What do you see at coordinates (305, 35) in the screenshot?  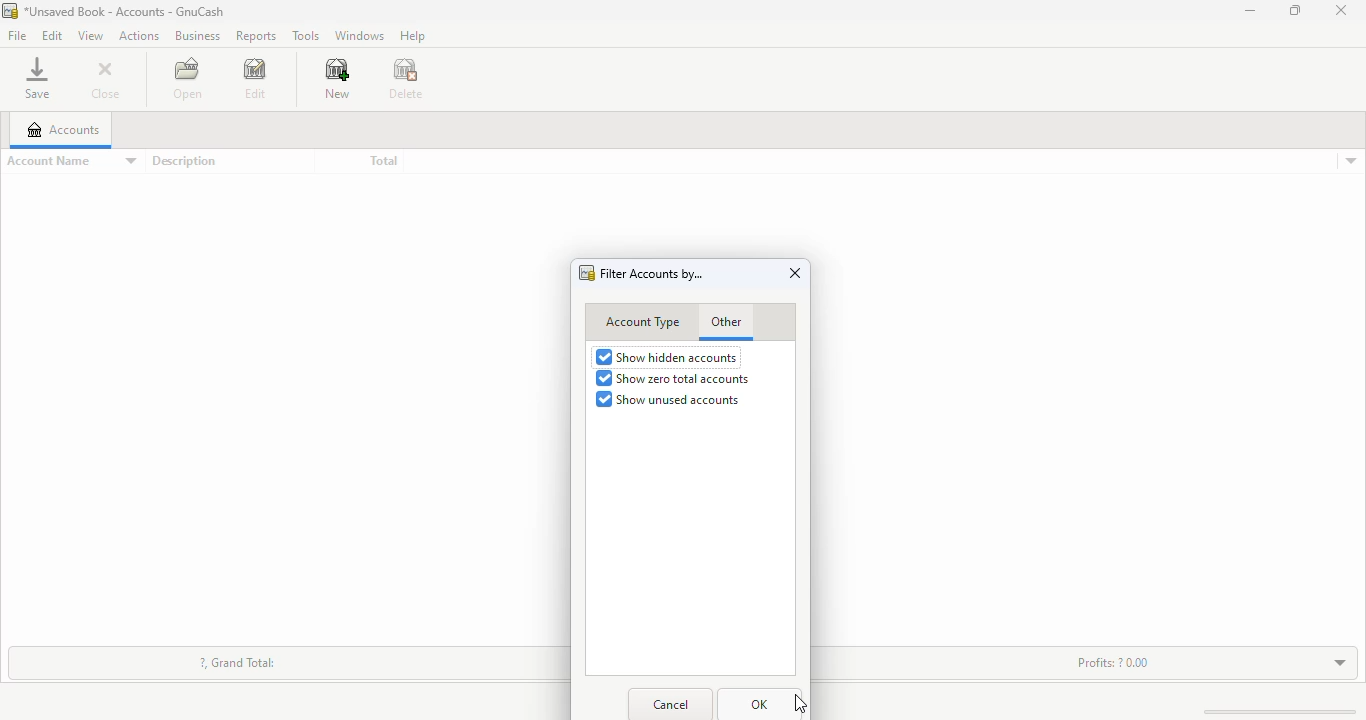 I see `tools` at bounding box center [305, 35].